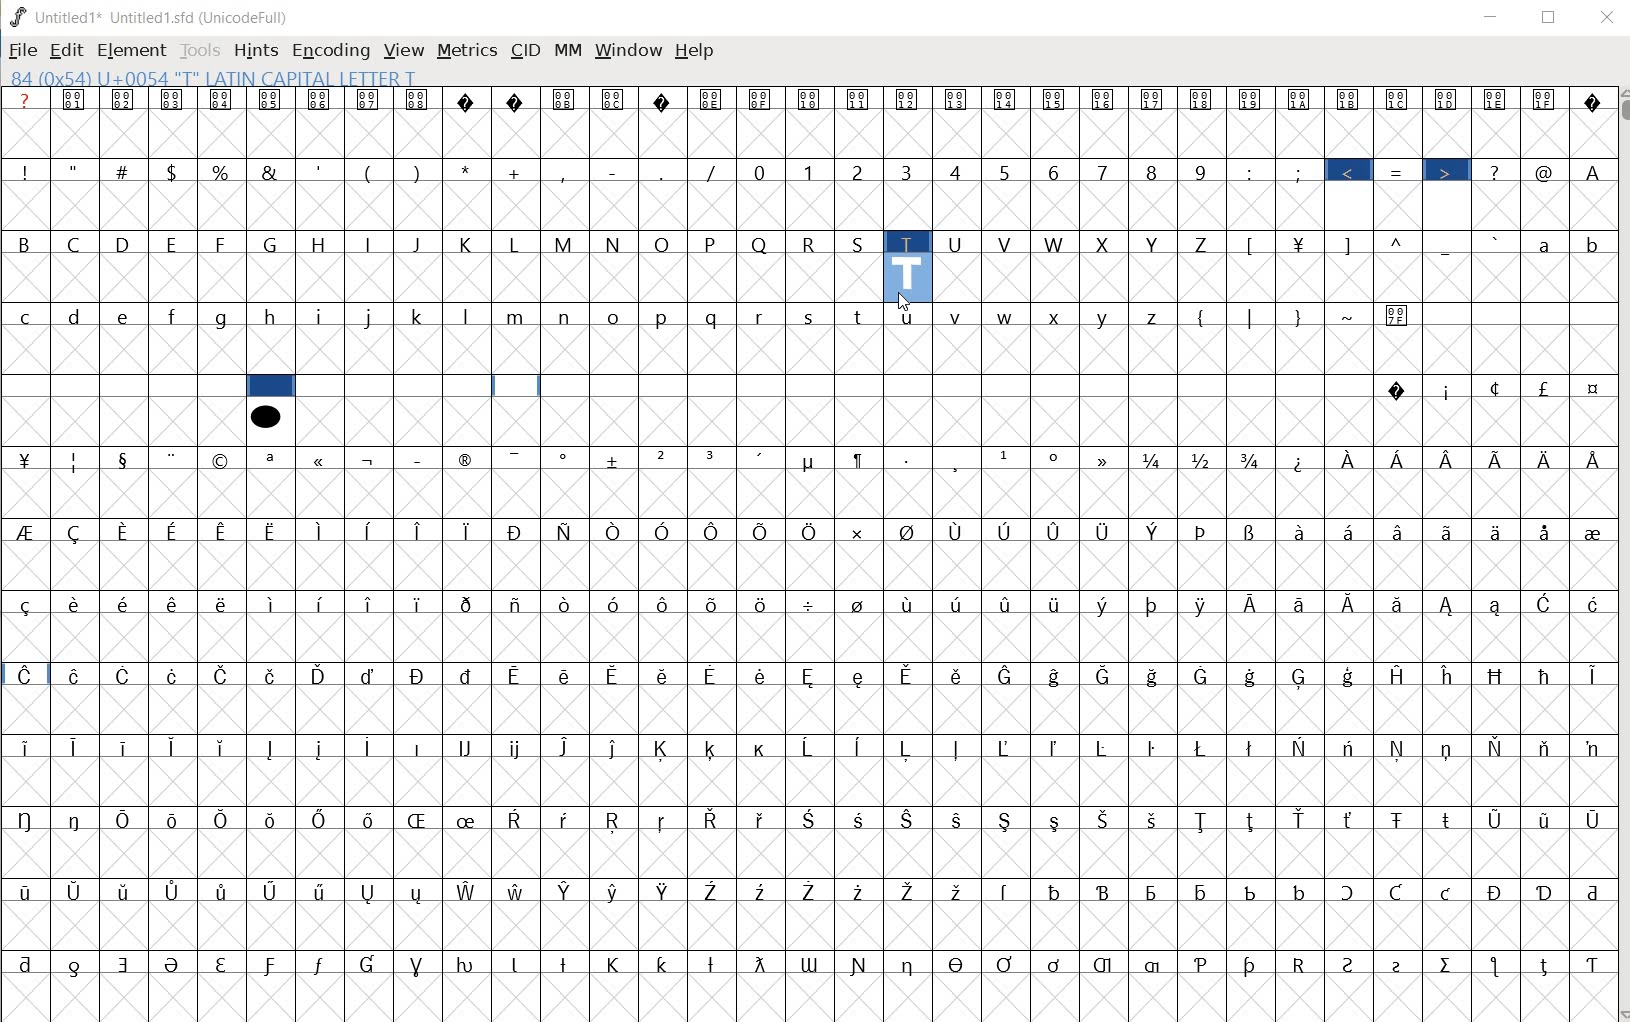 The image size is (1630, 1022). Describe the element at coordinates (665, 820) in the screenshot. I see `Symbol` at that location.